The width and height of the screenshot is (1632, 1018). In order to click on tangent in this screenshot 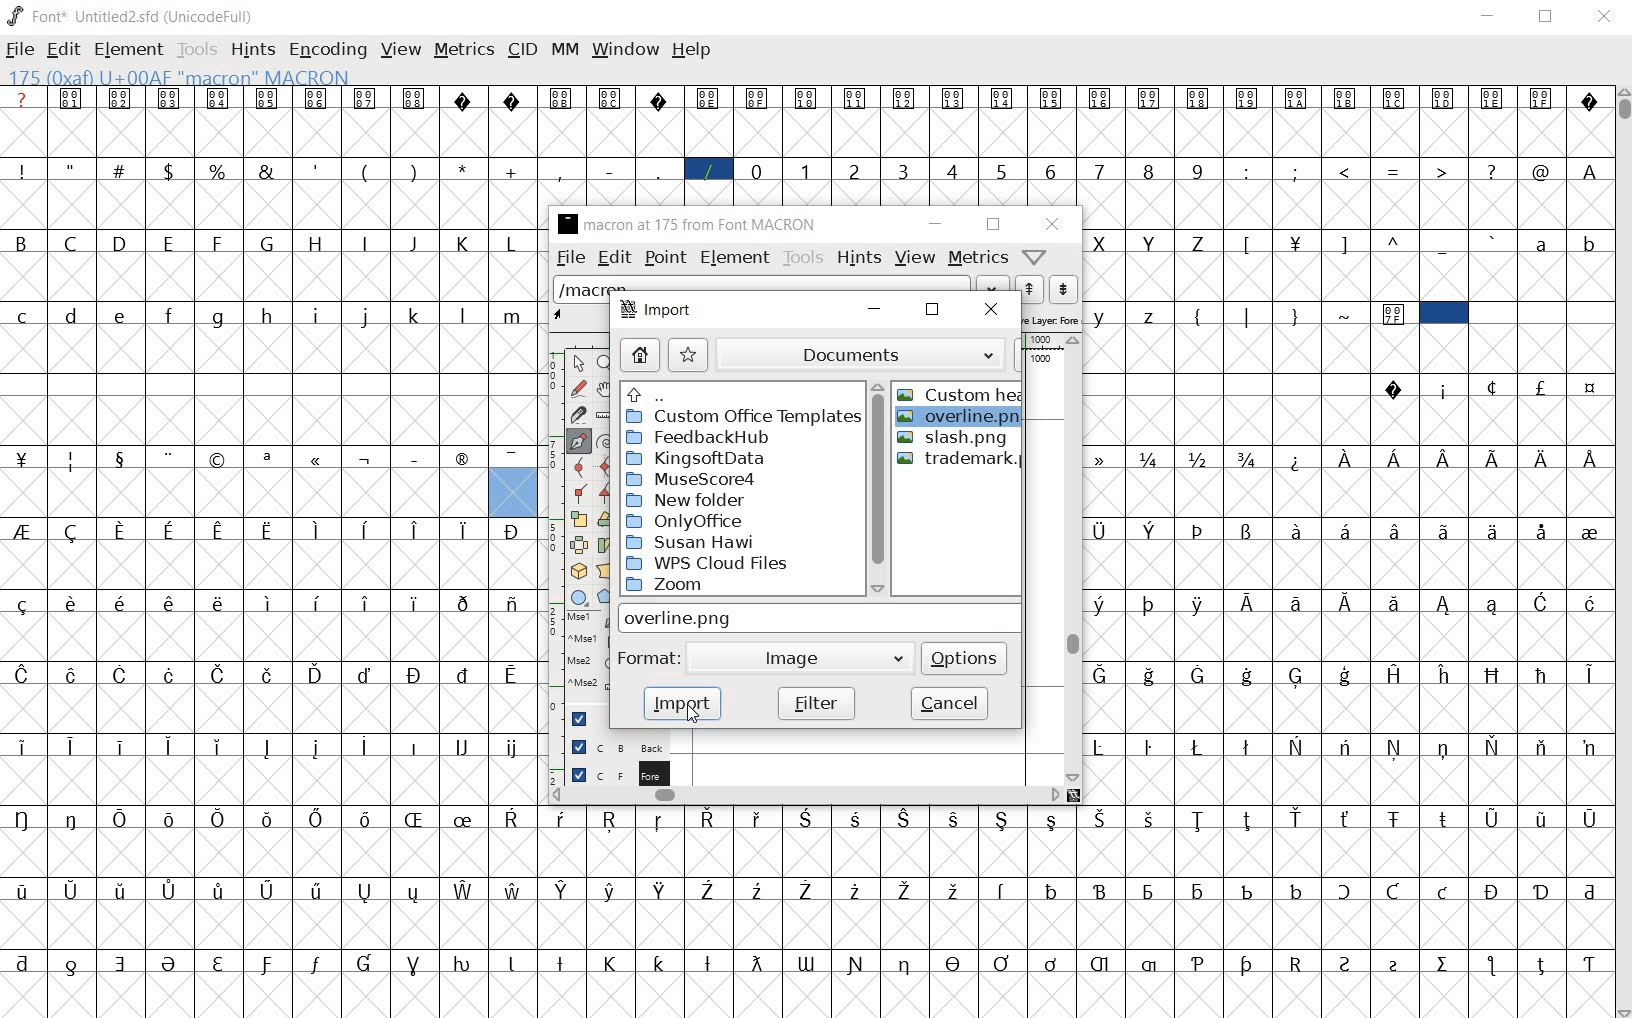, I will do `click(602, 493)`.